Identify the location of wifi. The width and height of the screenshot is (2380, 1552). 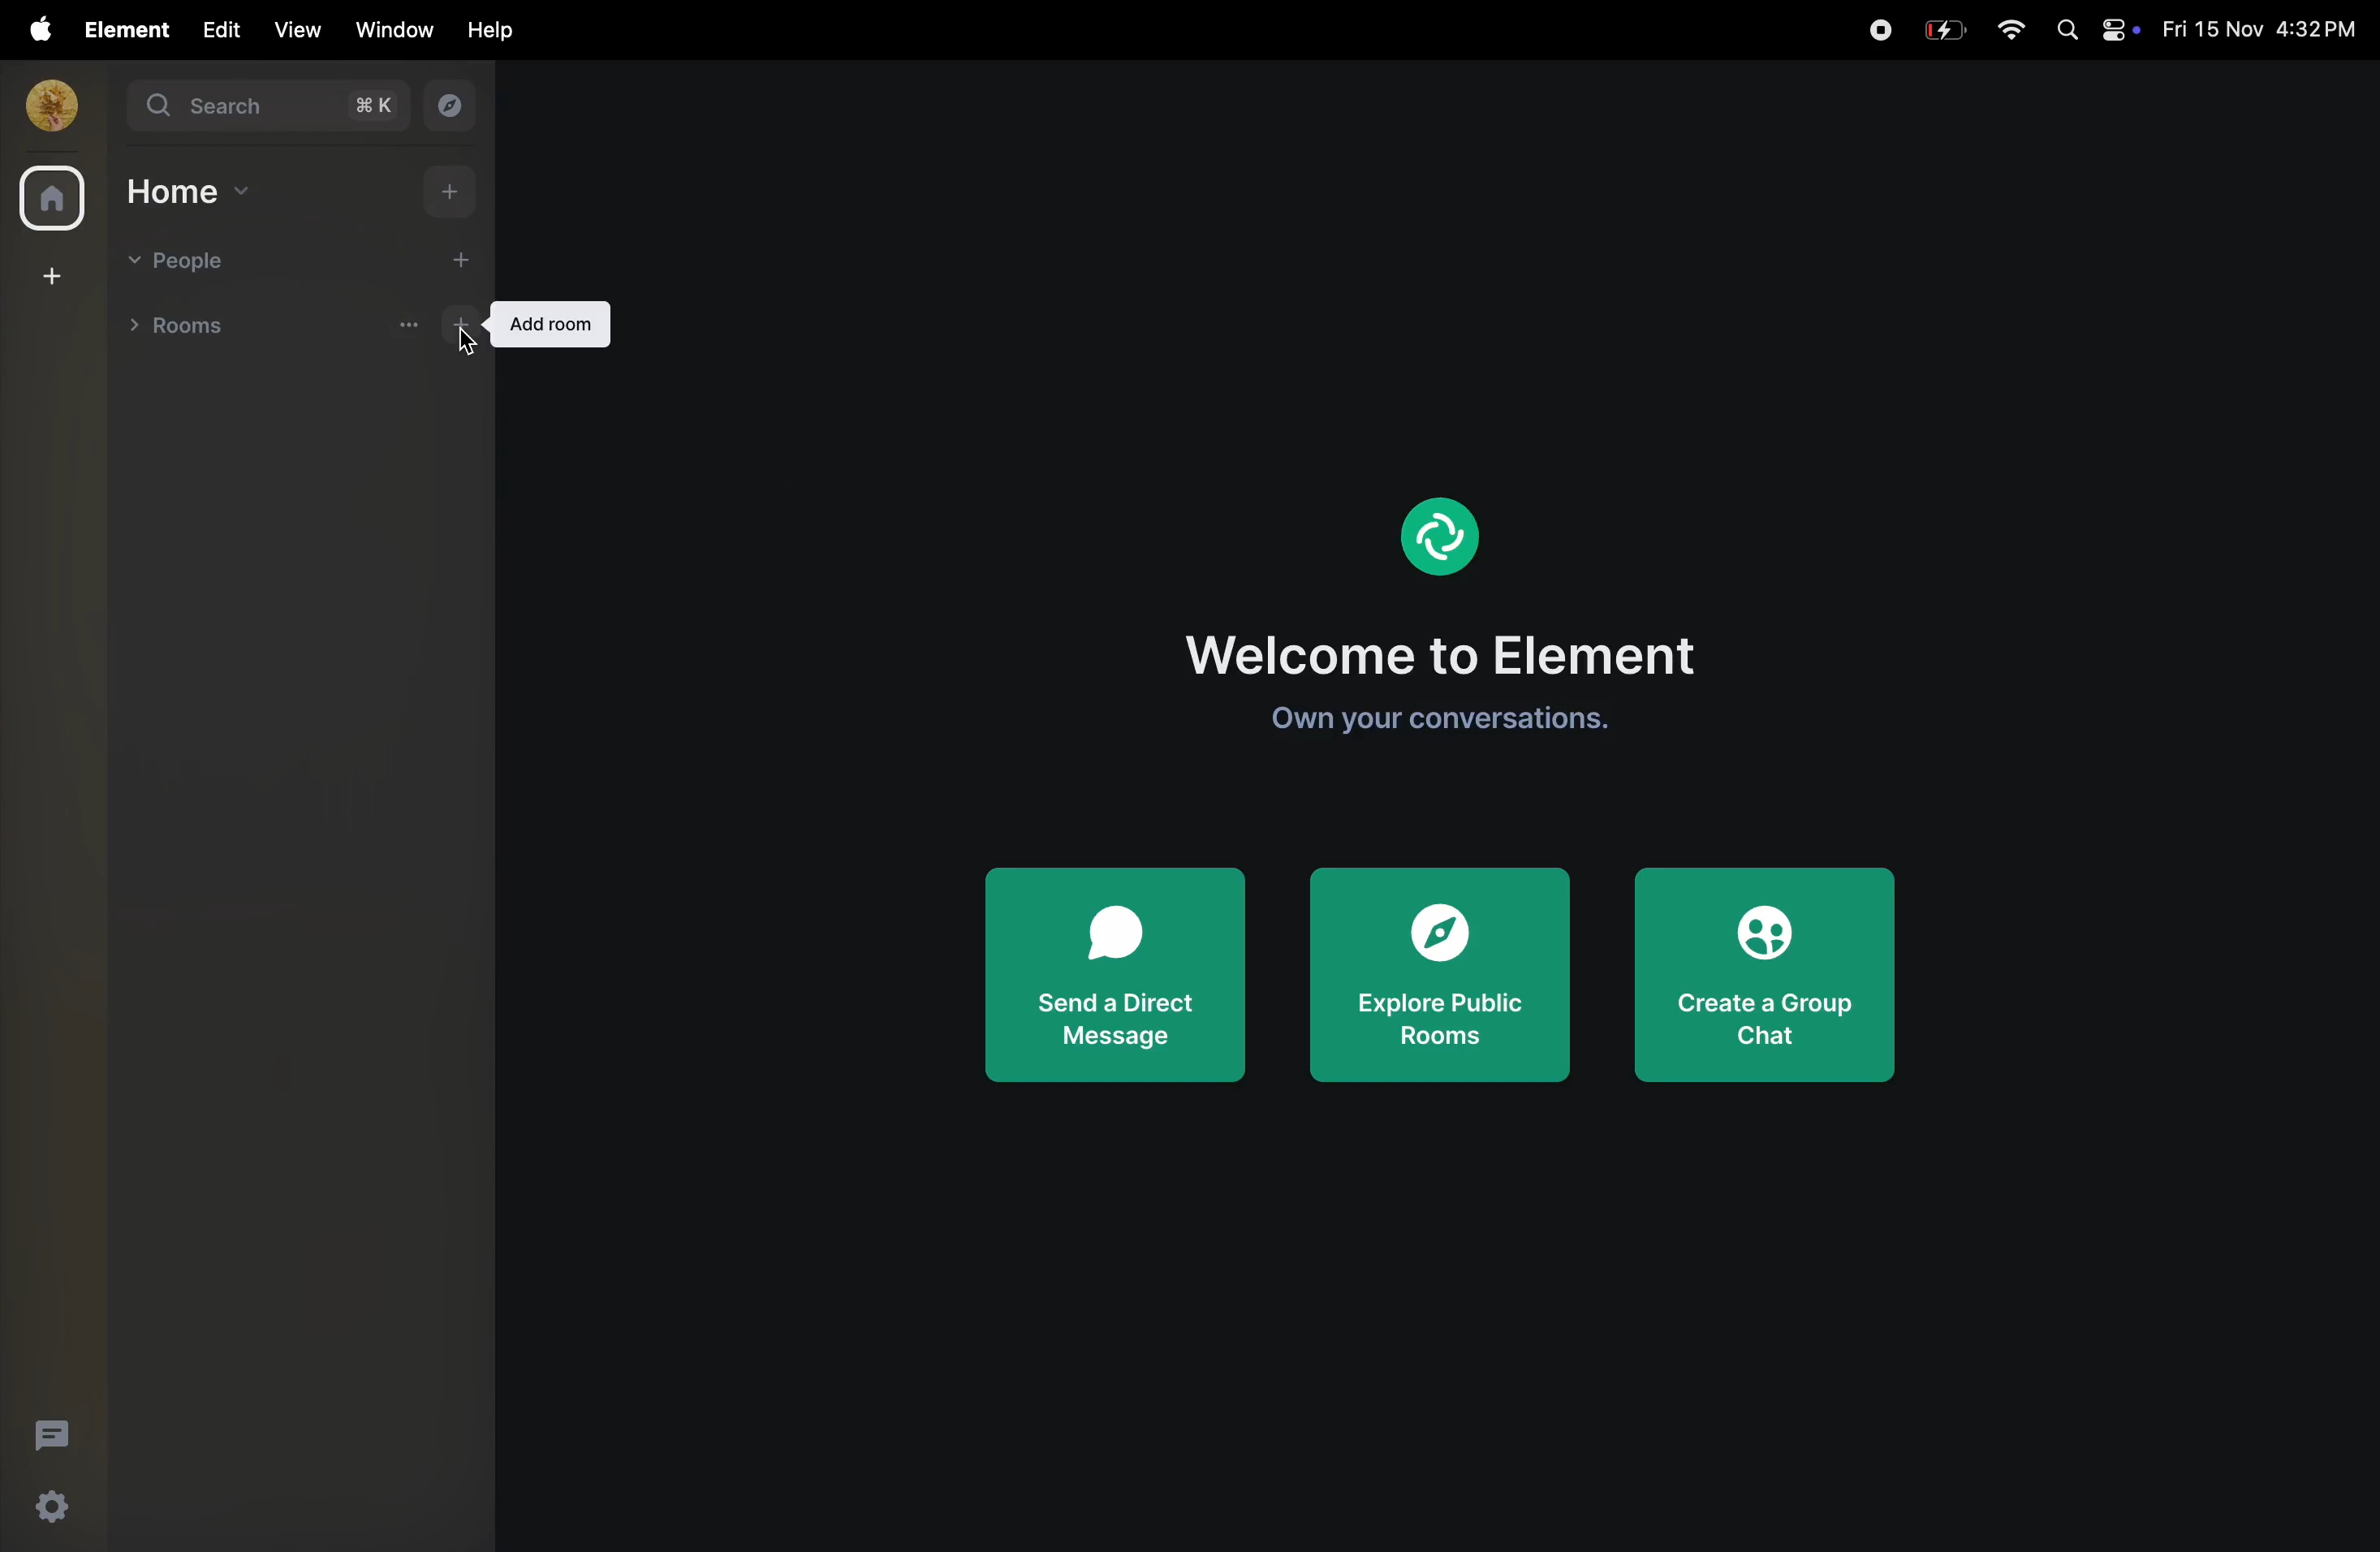
(2010, 31).